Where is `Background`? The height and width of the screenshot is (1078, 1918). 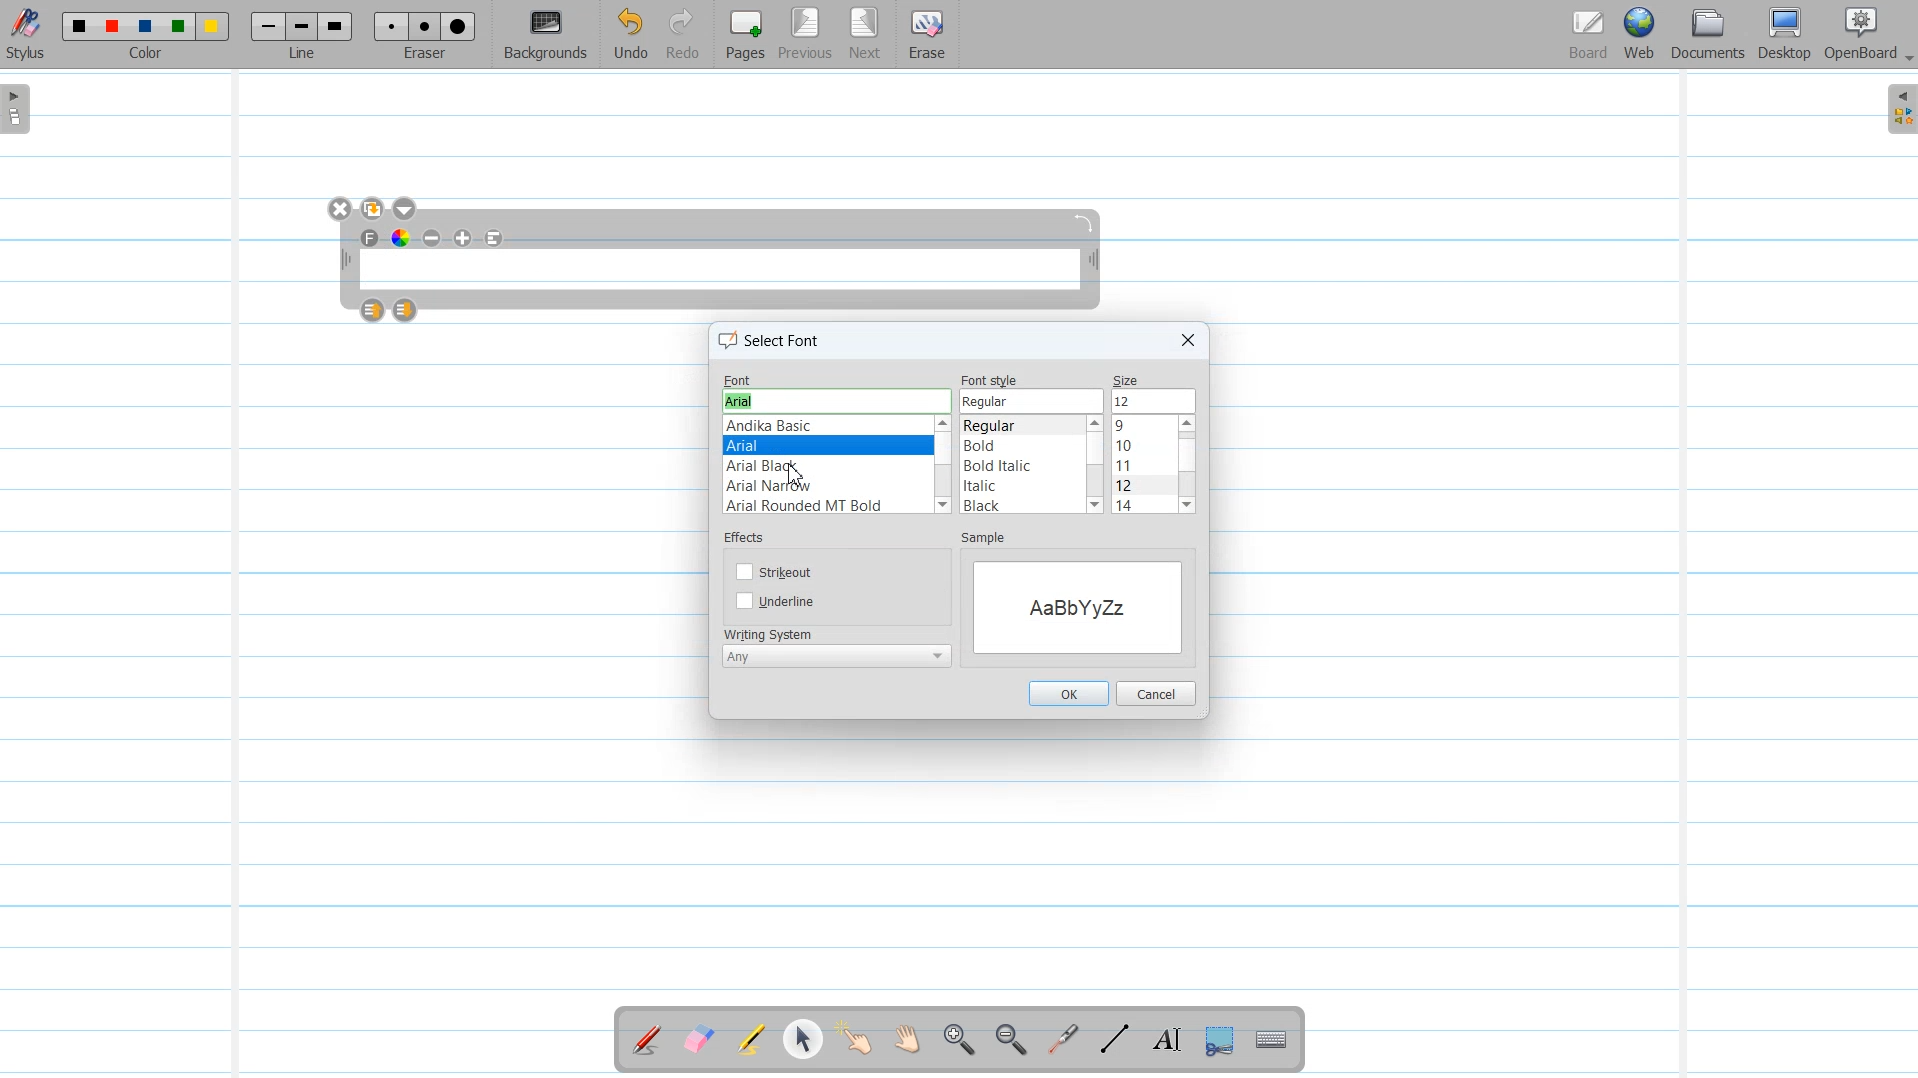
Background is located at coordinates (547, 35).